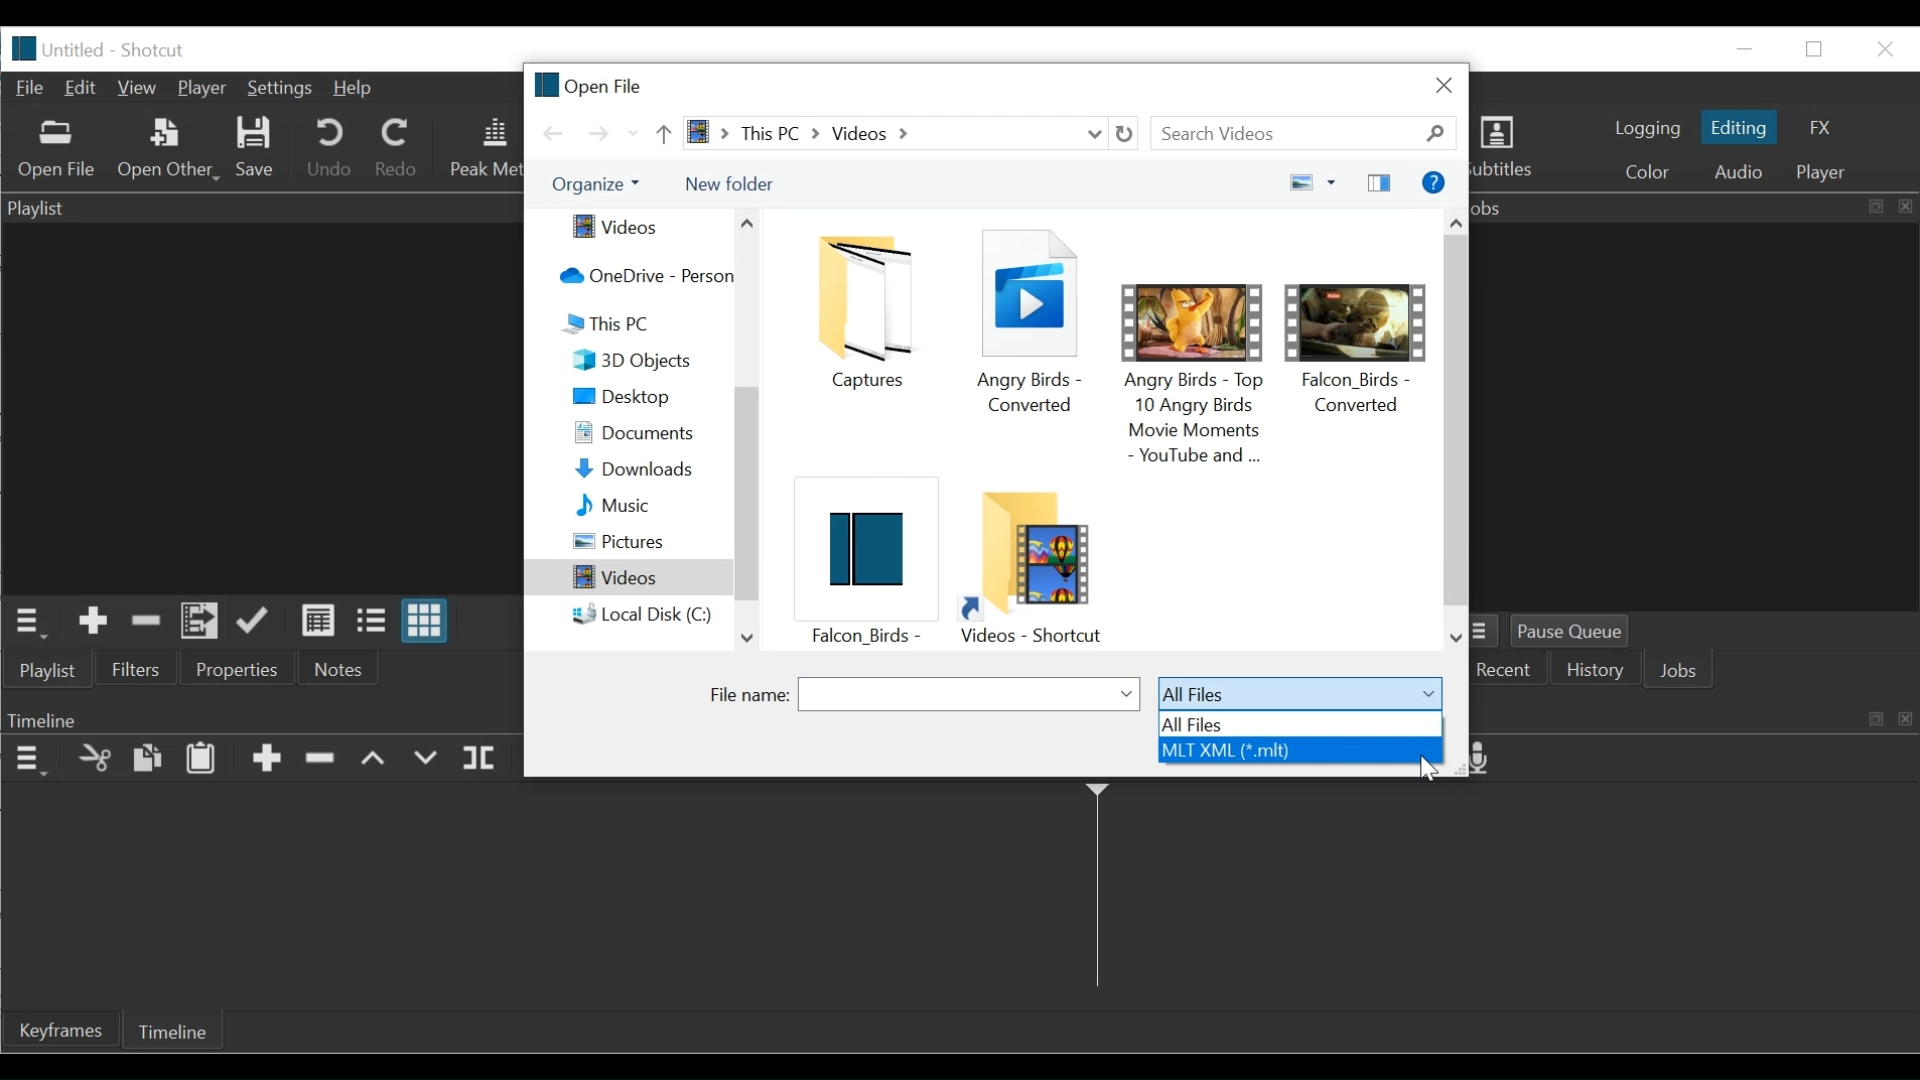 The width and height of the screenshot is (1920, 1080). What do you see at coordinates (1741, 172) in the screenshot?
I see `Audio` at bounding box center [1741, 172].